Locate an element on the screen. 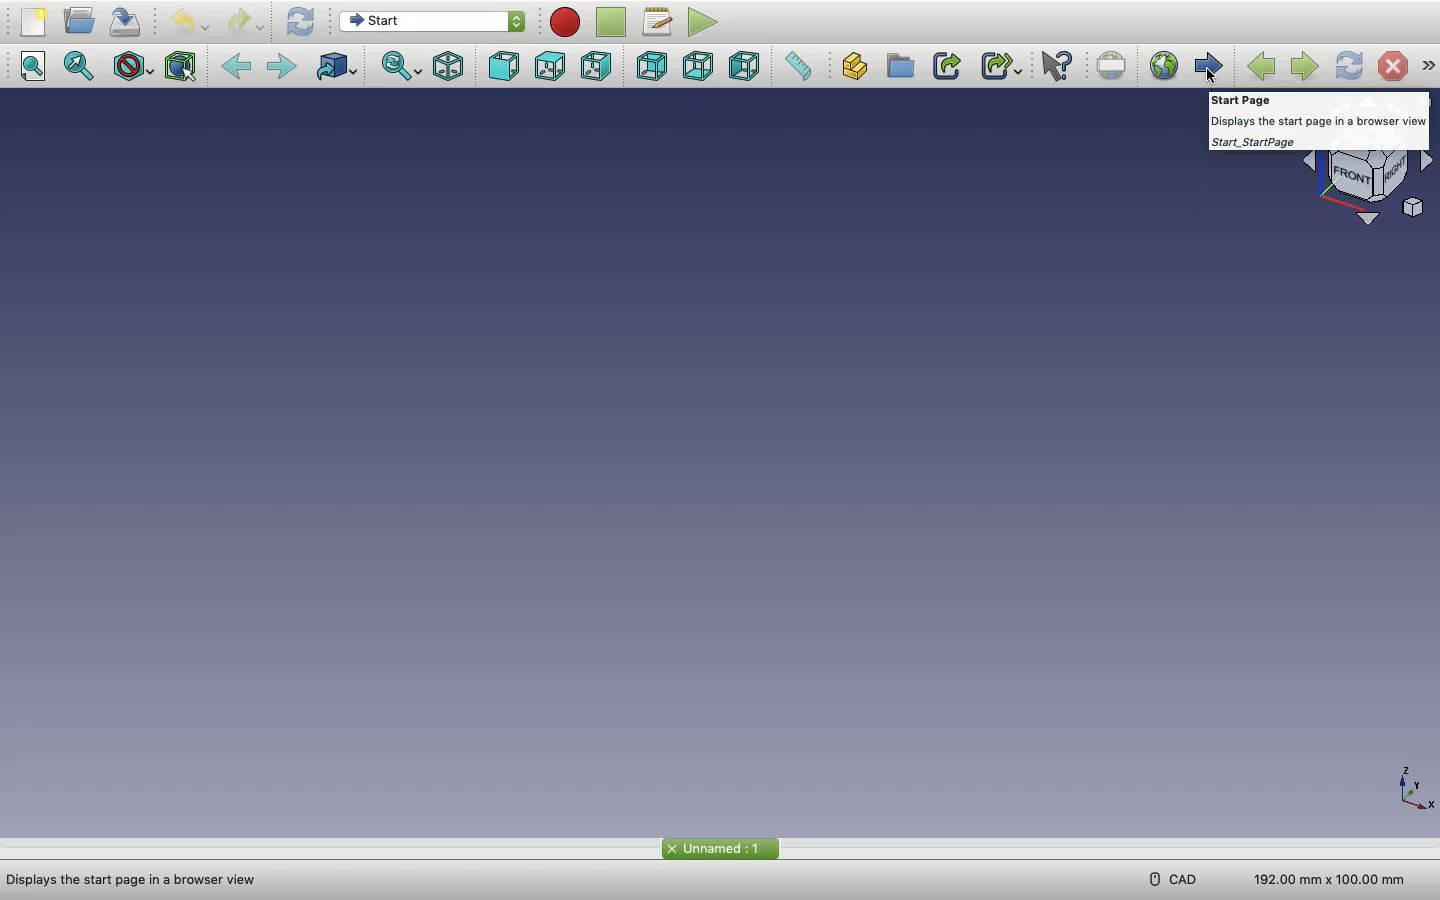 The image size is (1440, 900). Sync view is located at coordinates (402, 68).